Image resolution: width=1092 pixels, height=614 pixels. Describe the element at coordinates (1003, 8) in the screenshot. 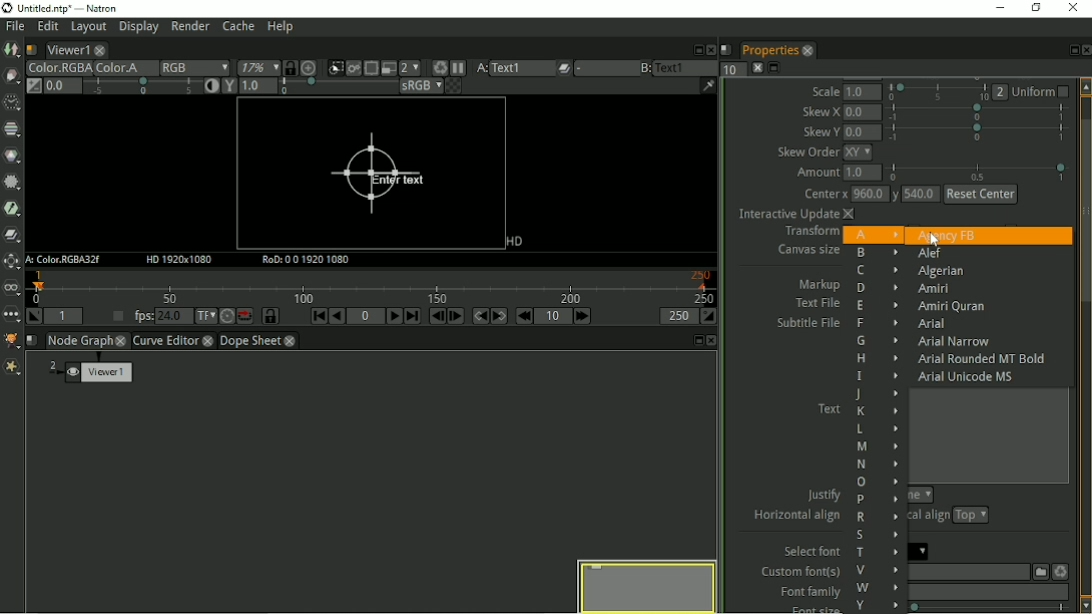

I see `Minimize` at that location.